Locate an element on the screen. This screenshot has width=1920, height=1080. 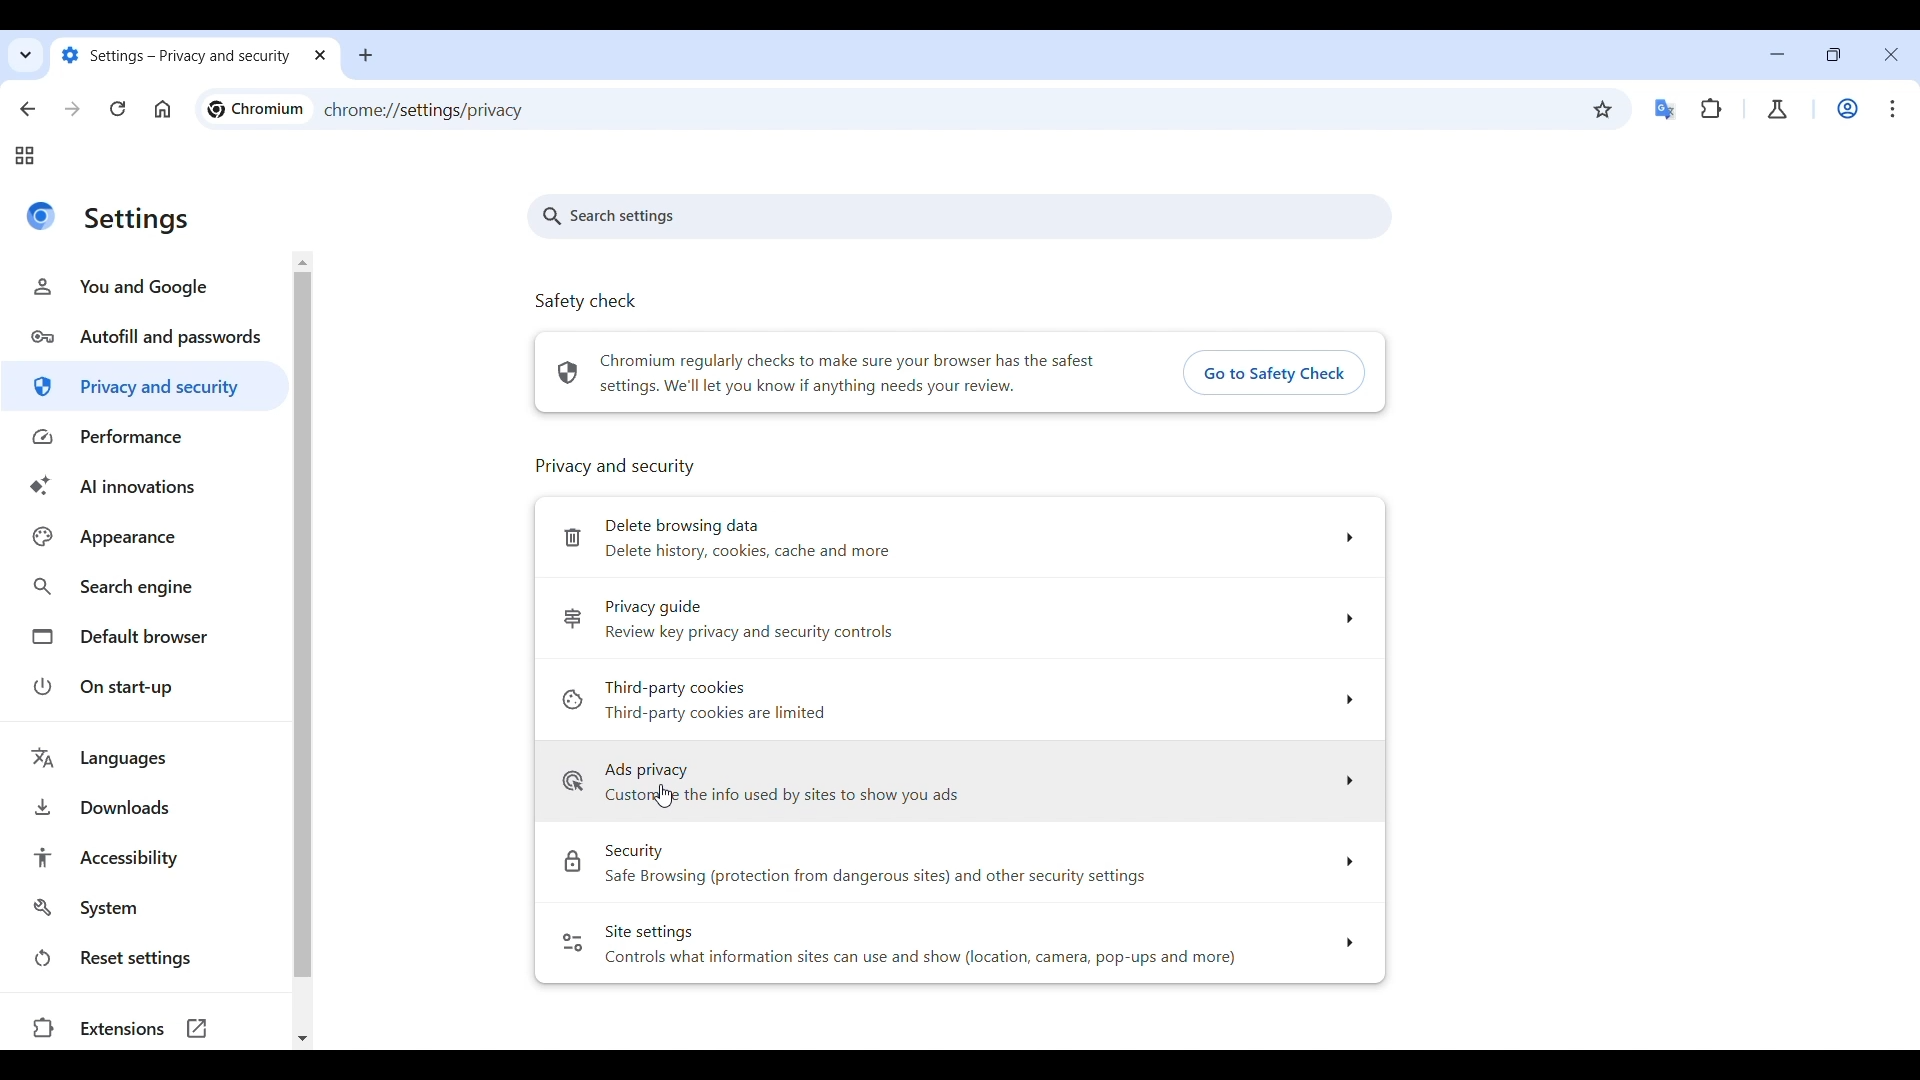
Tab name changed is located at coordinates (194, 57).